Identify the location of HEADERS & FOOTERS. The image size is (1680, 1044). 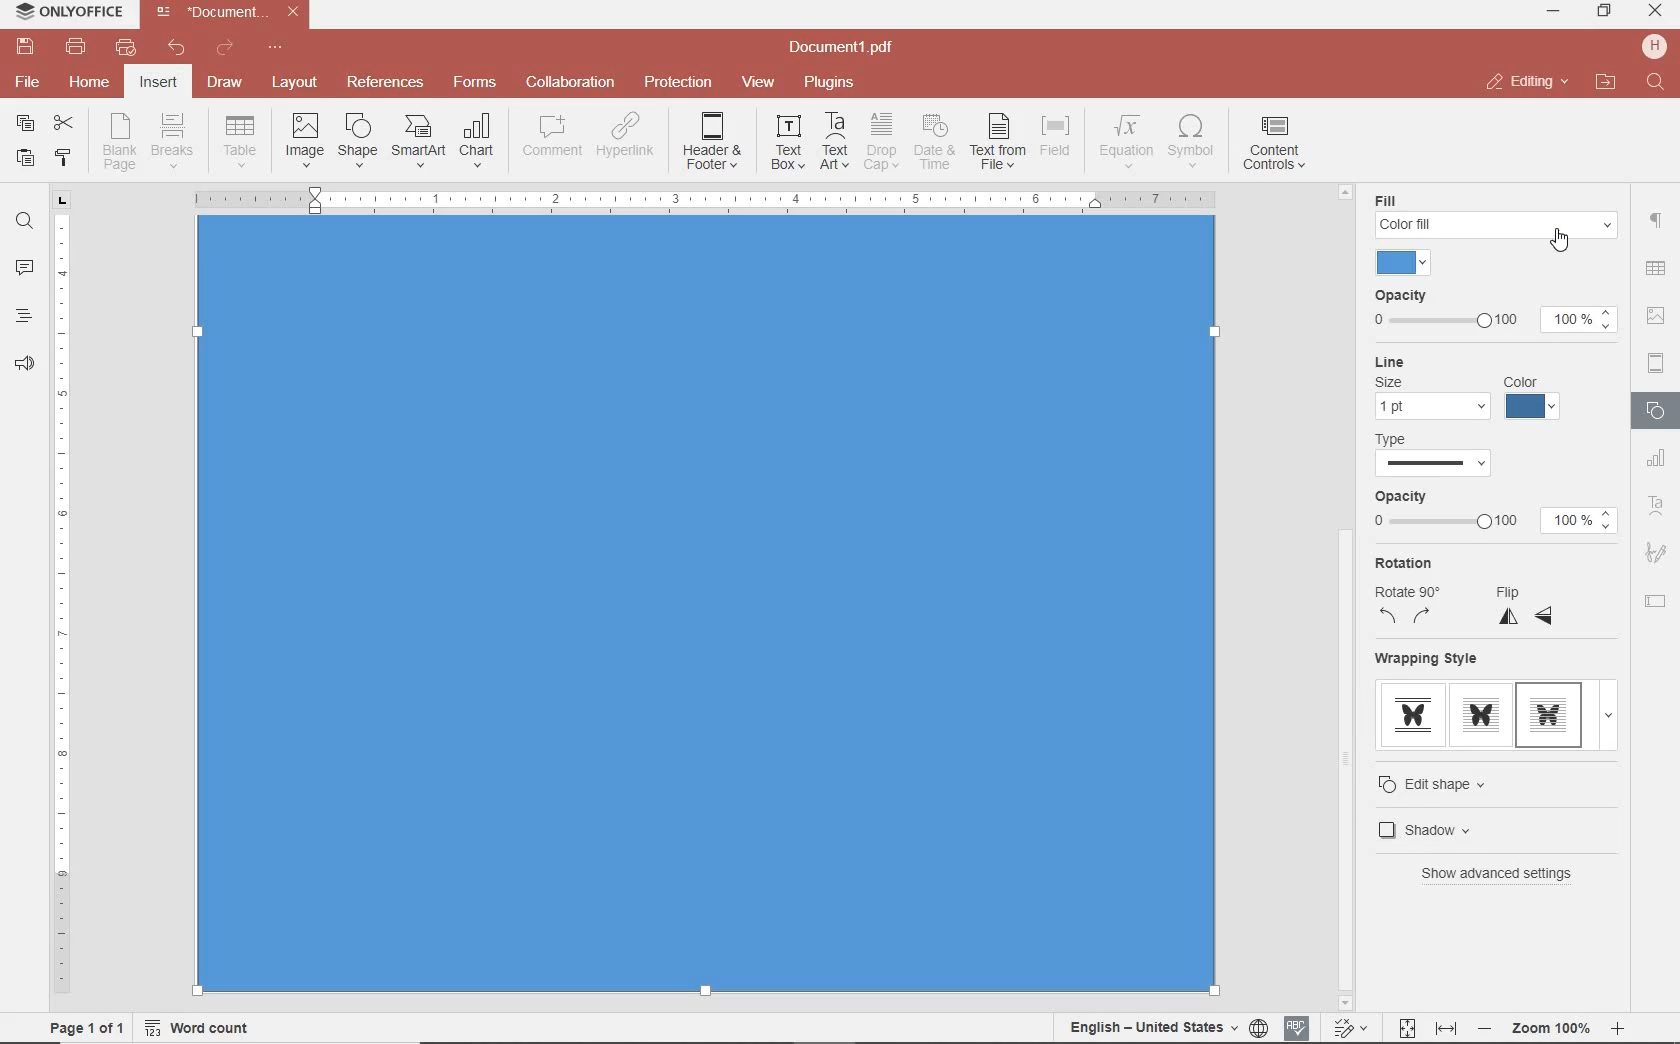
(1657, 364).